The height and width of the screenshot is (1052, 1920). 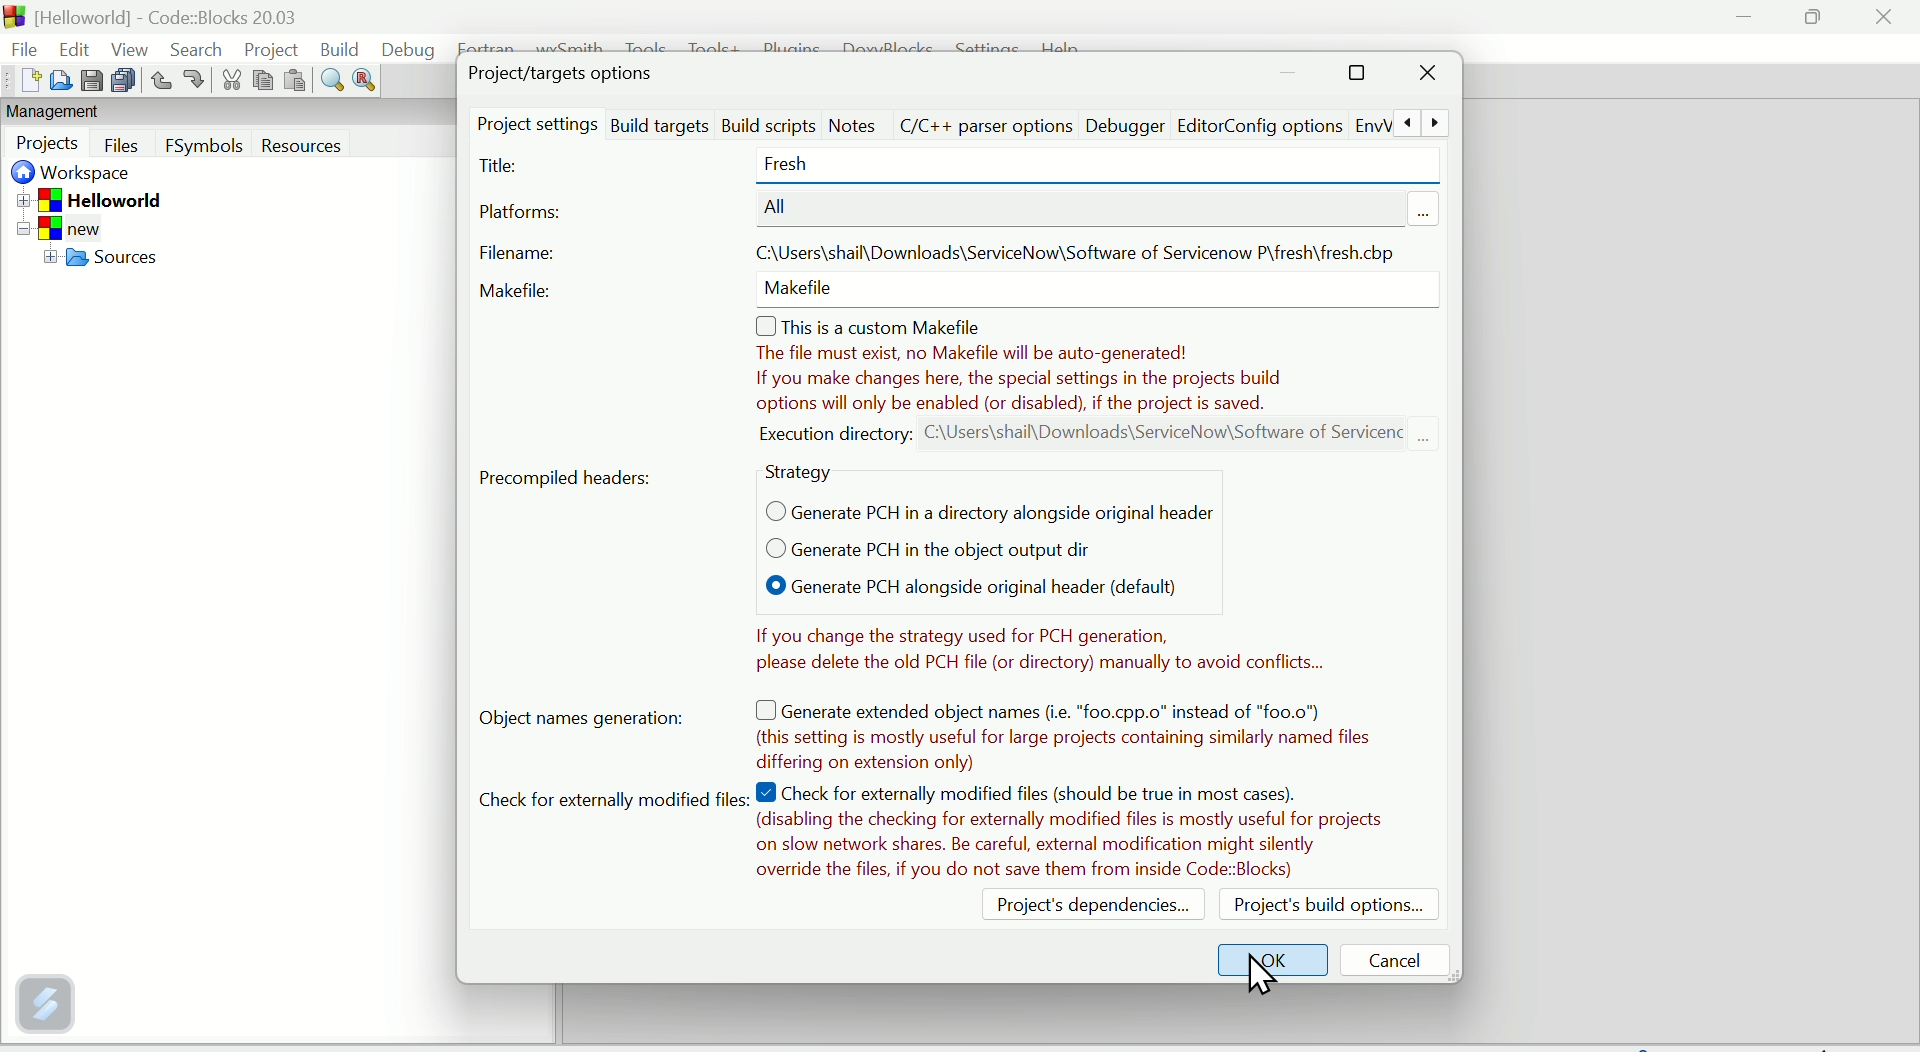 What do you see at coordinates (1081, 910) in the screenshot?
I see `Project dependencies` at bounding box center [1081, 910].